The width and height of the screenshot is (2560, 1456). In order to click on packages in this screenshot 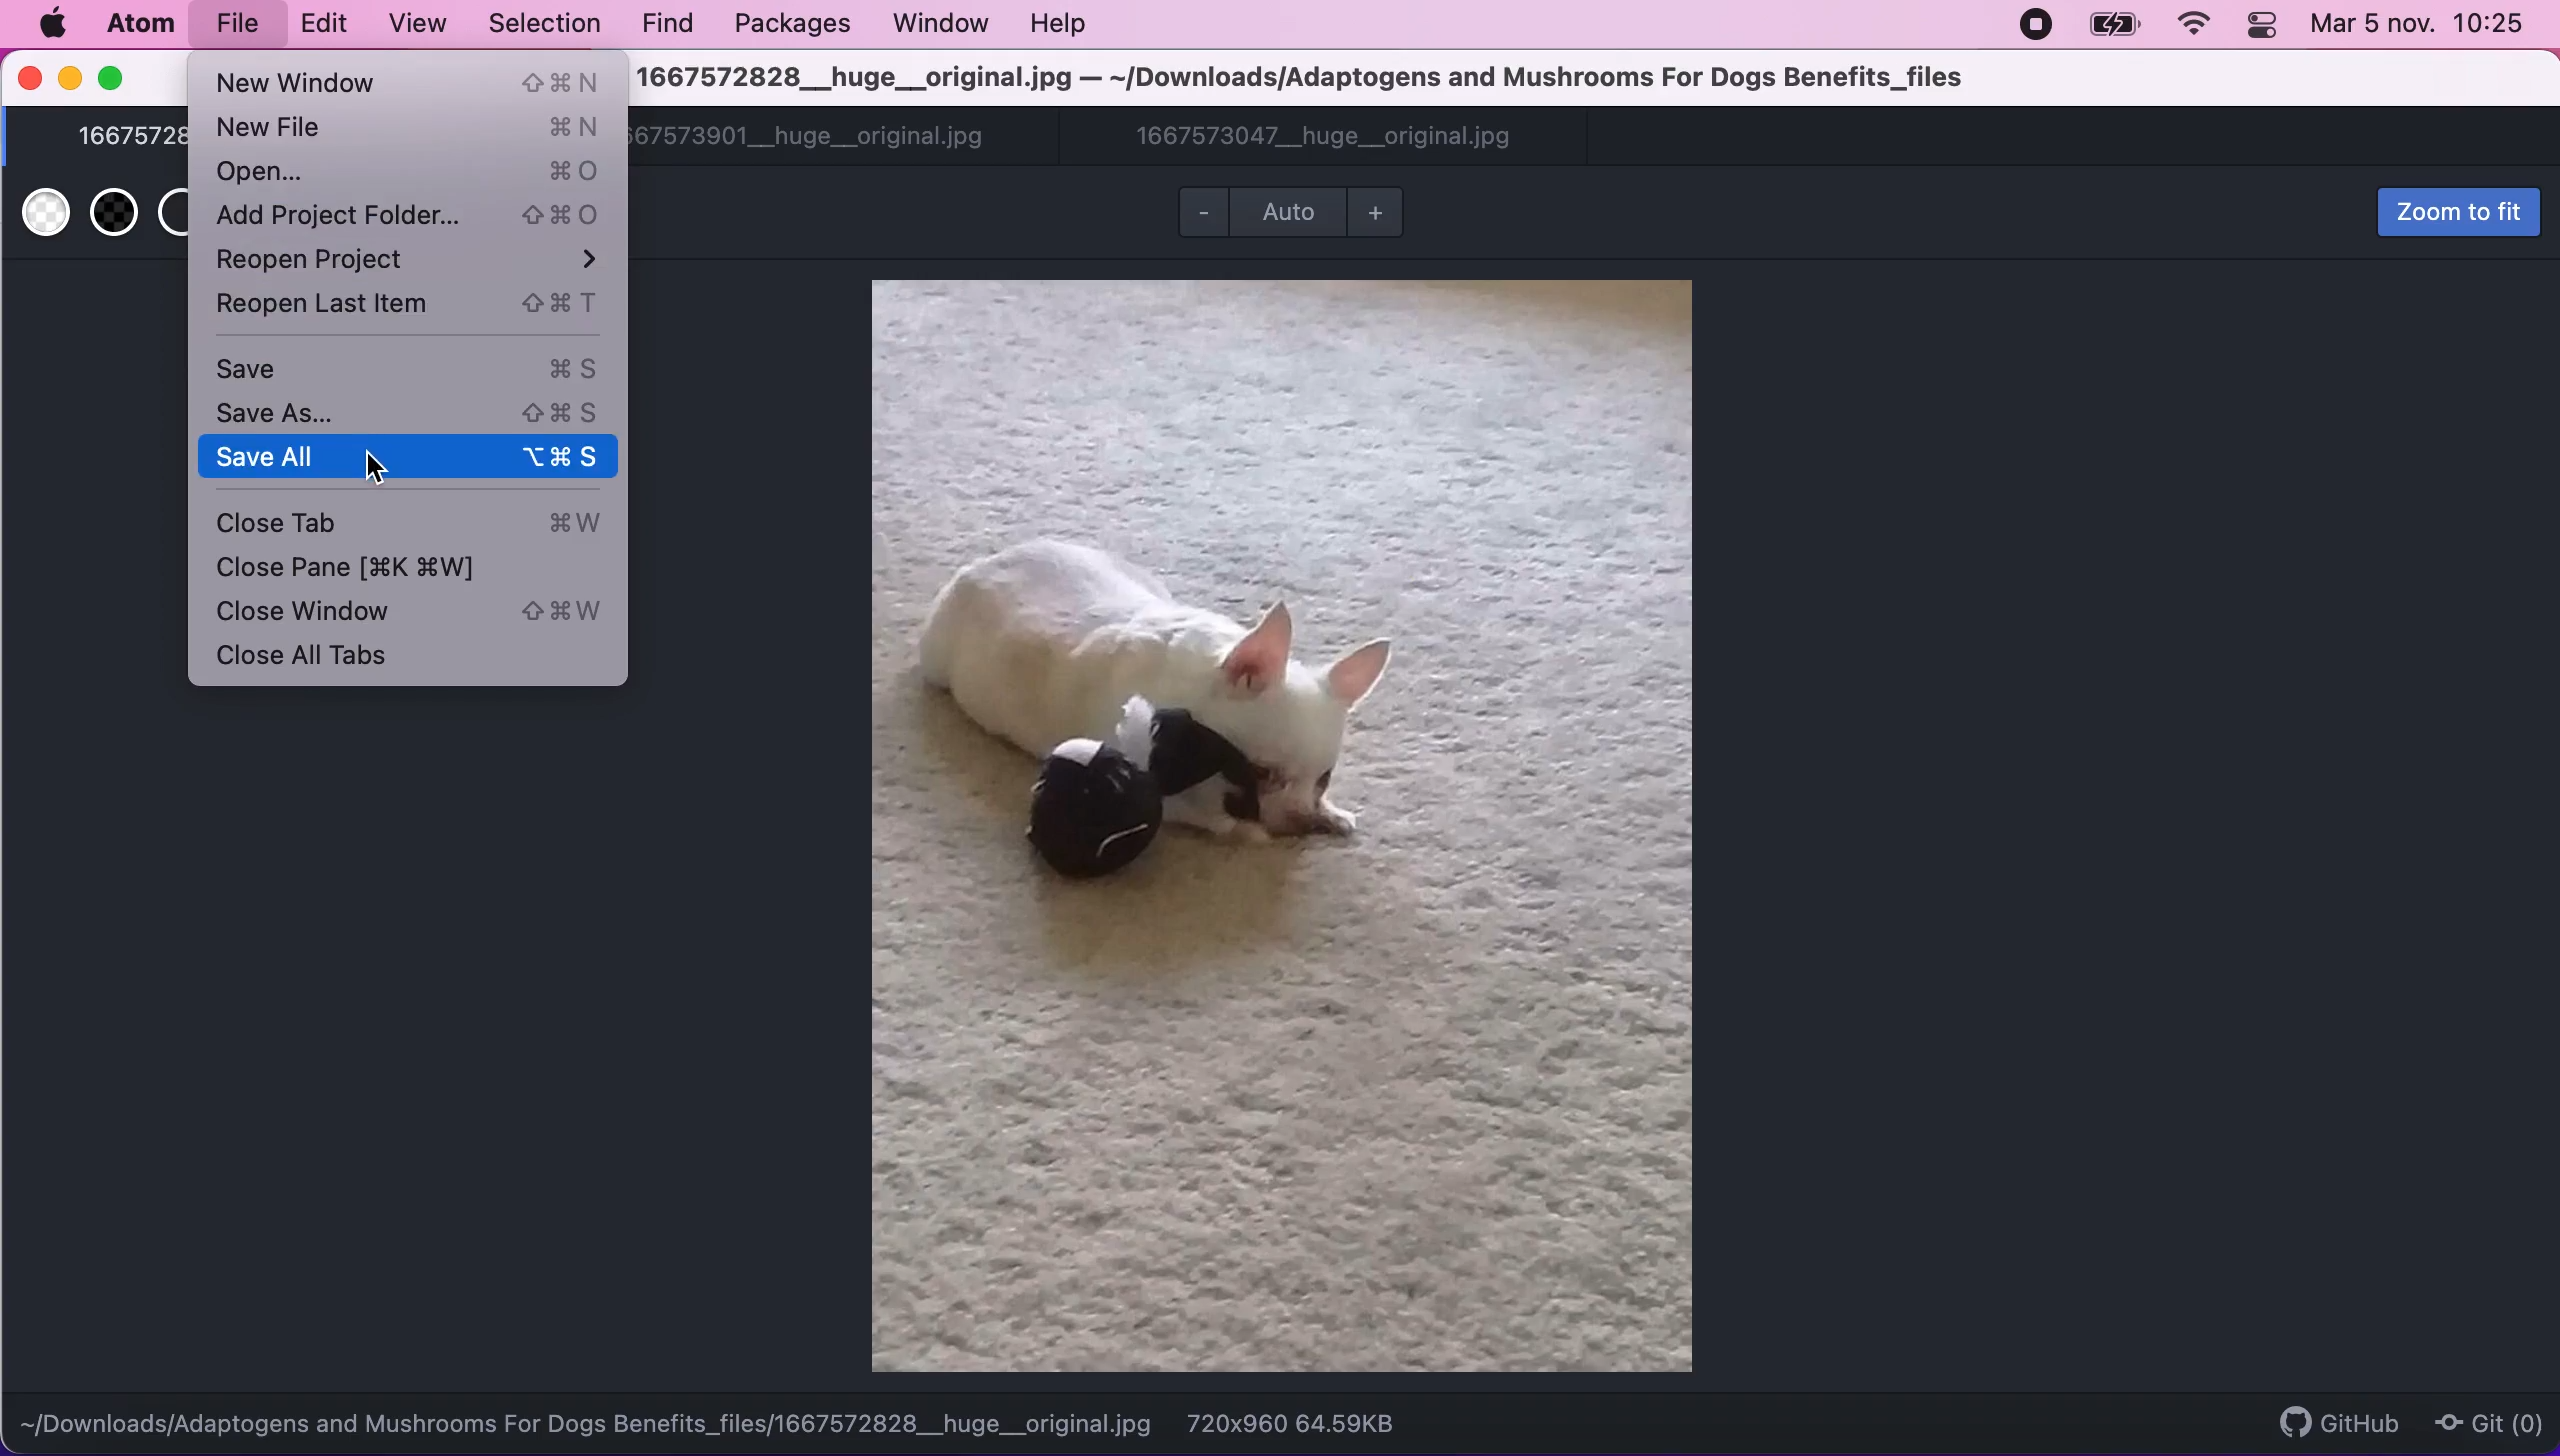, I will do `click(794, 29)`.